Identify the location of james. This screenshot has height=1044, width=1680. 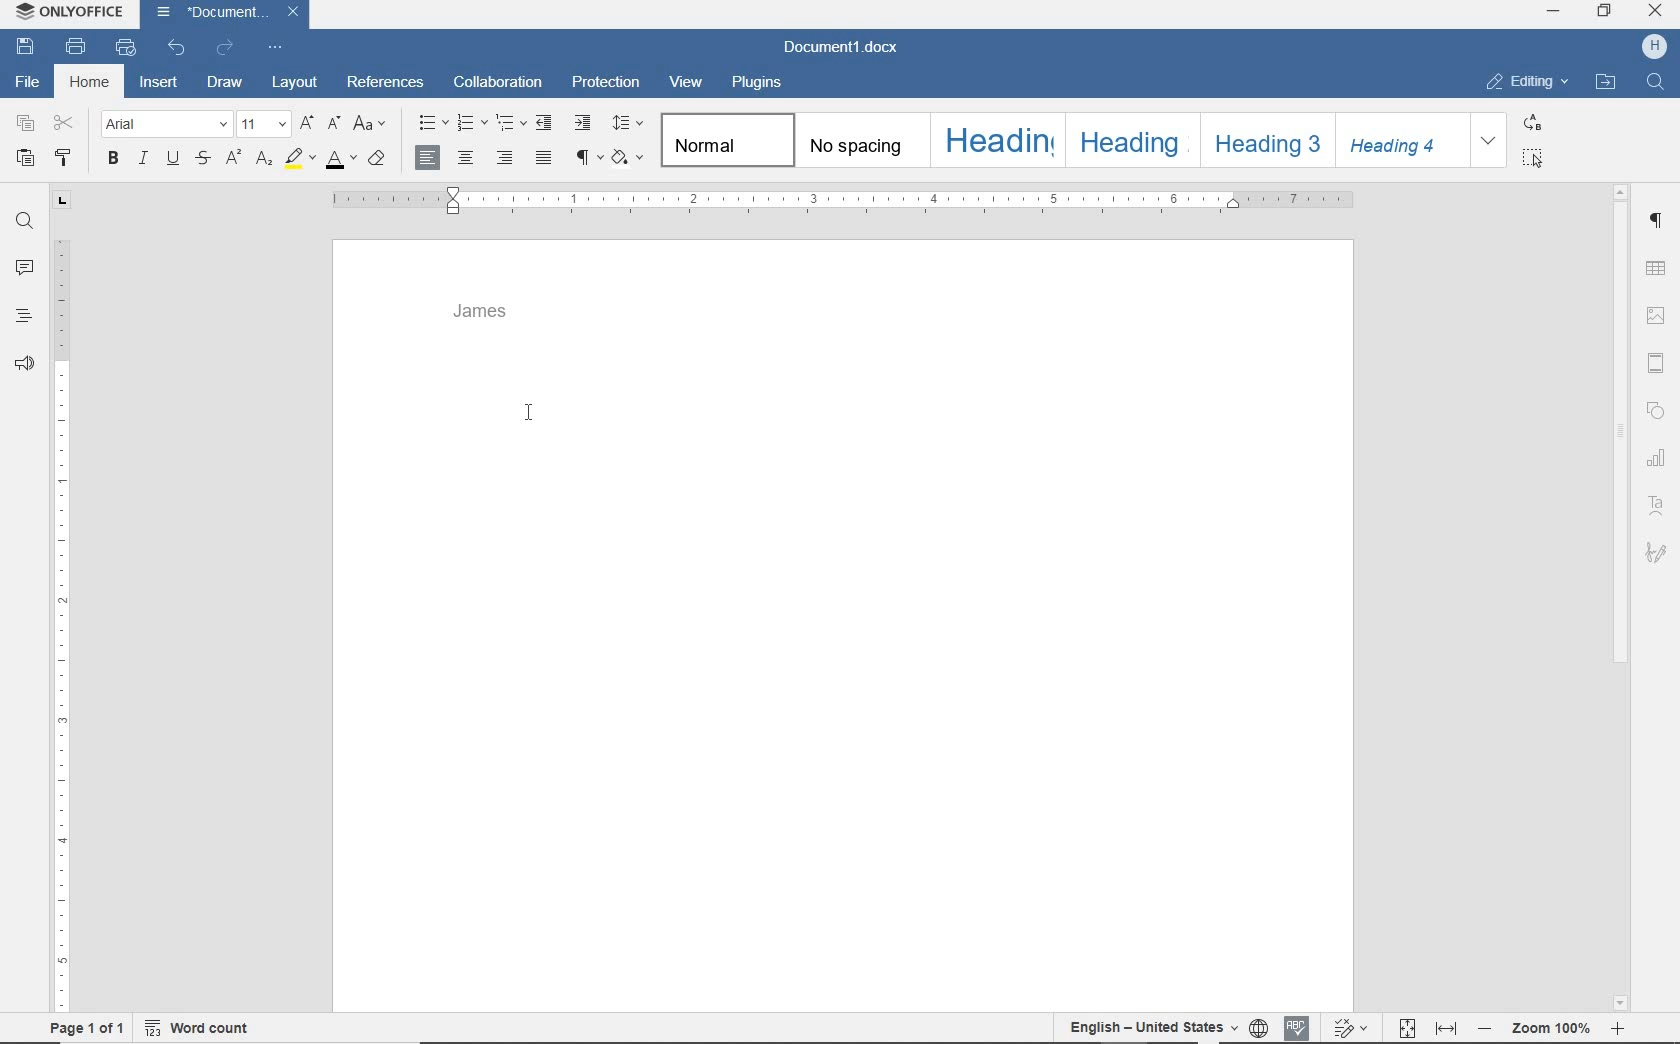
(484, 313).